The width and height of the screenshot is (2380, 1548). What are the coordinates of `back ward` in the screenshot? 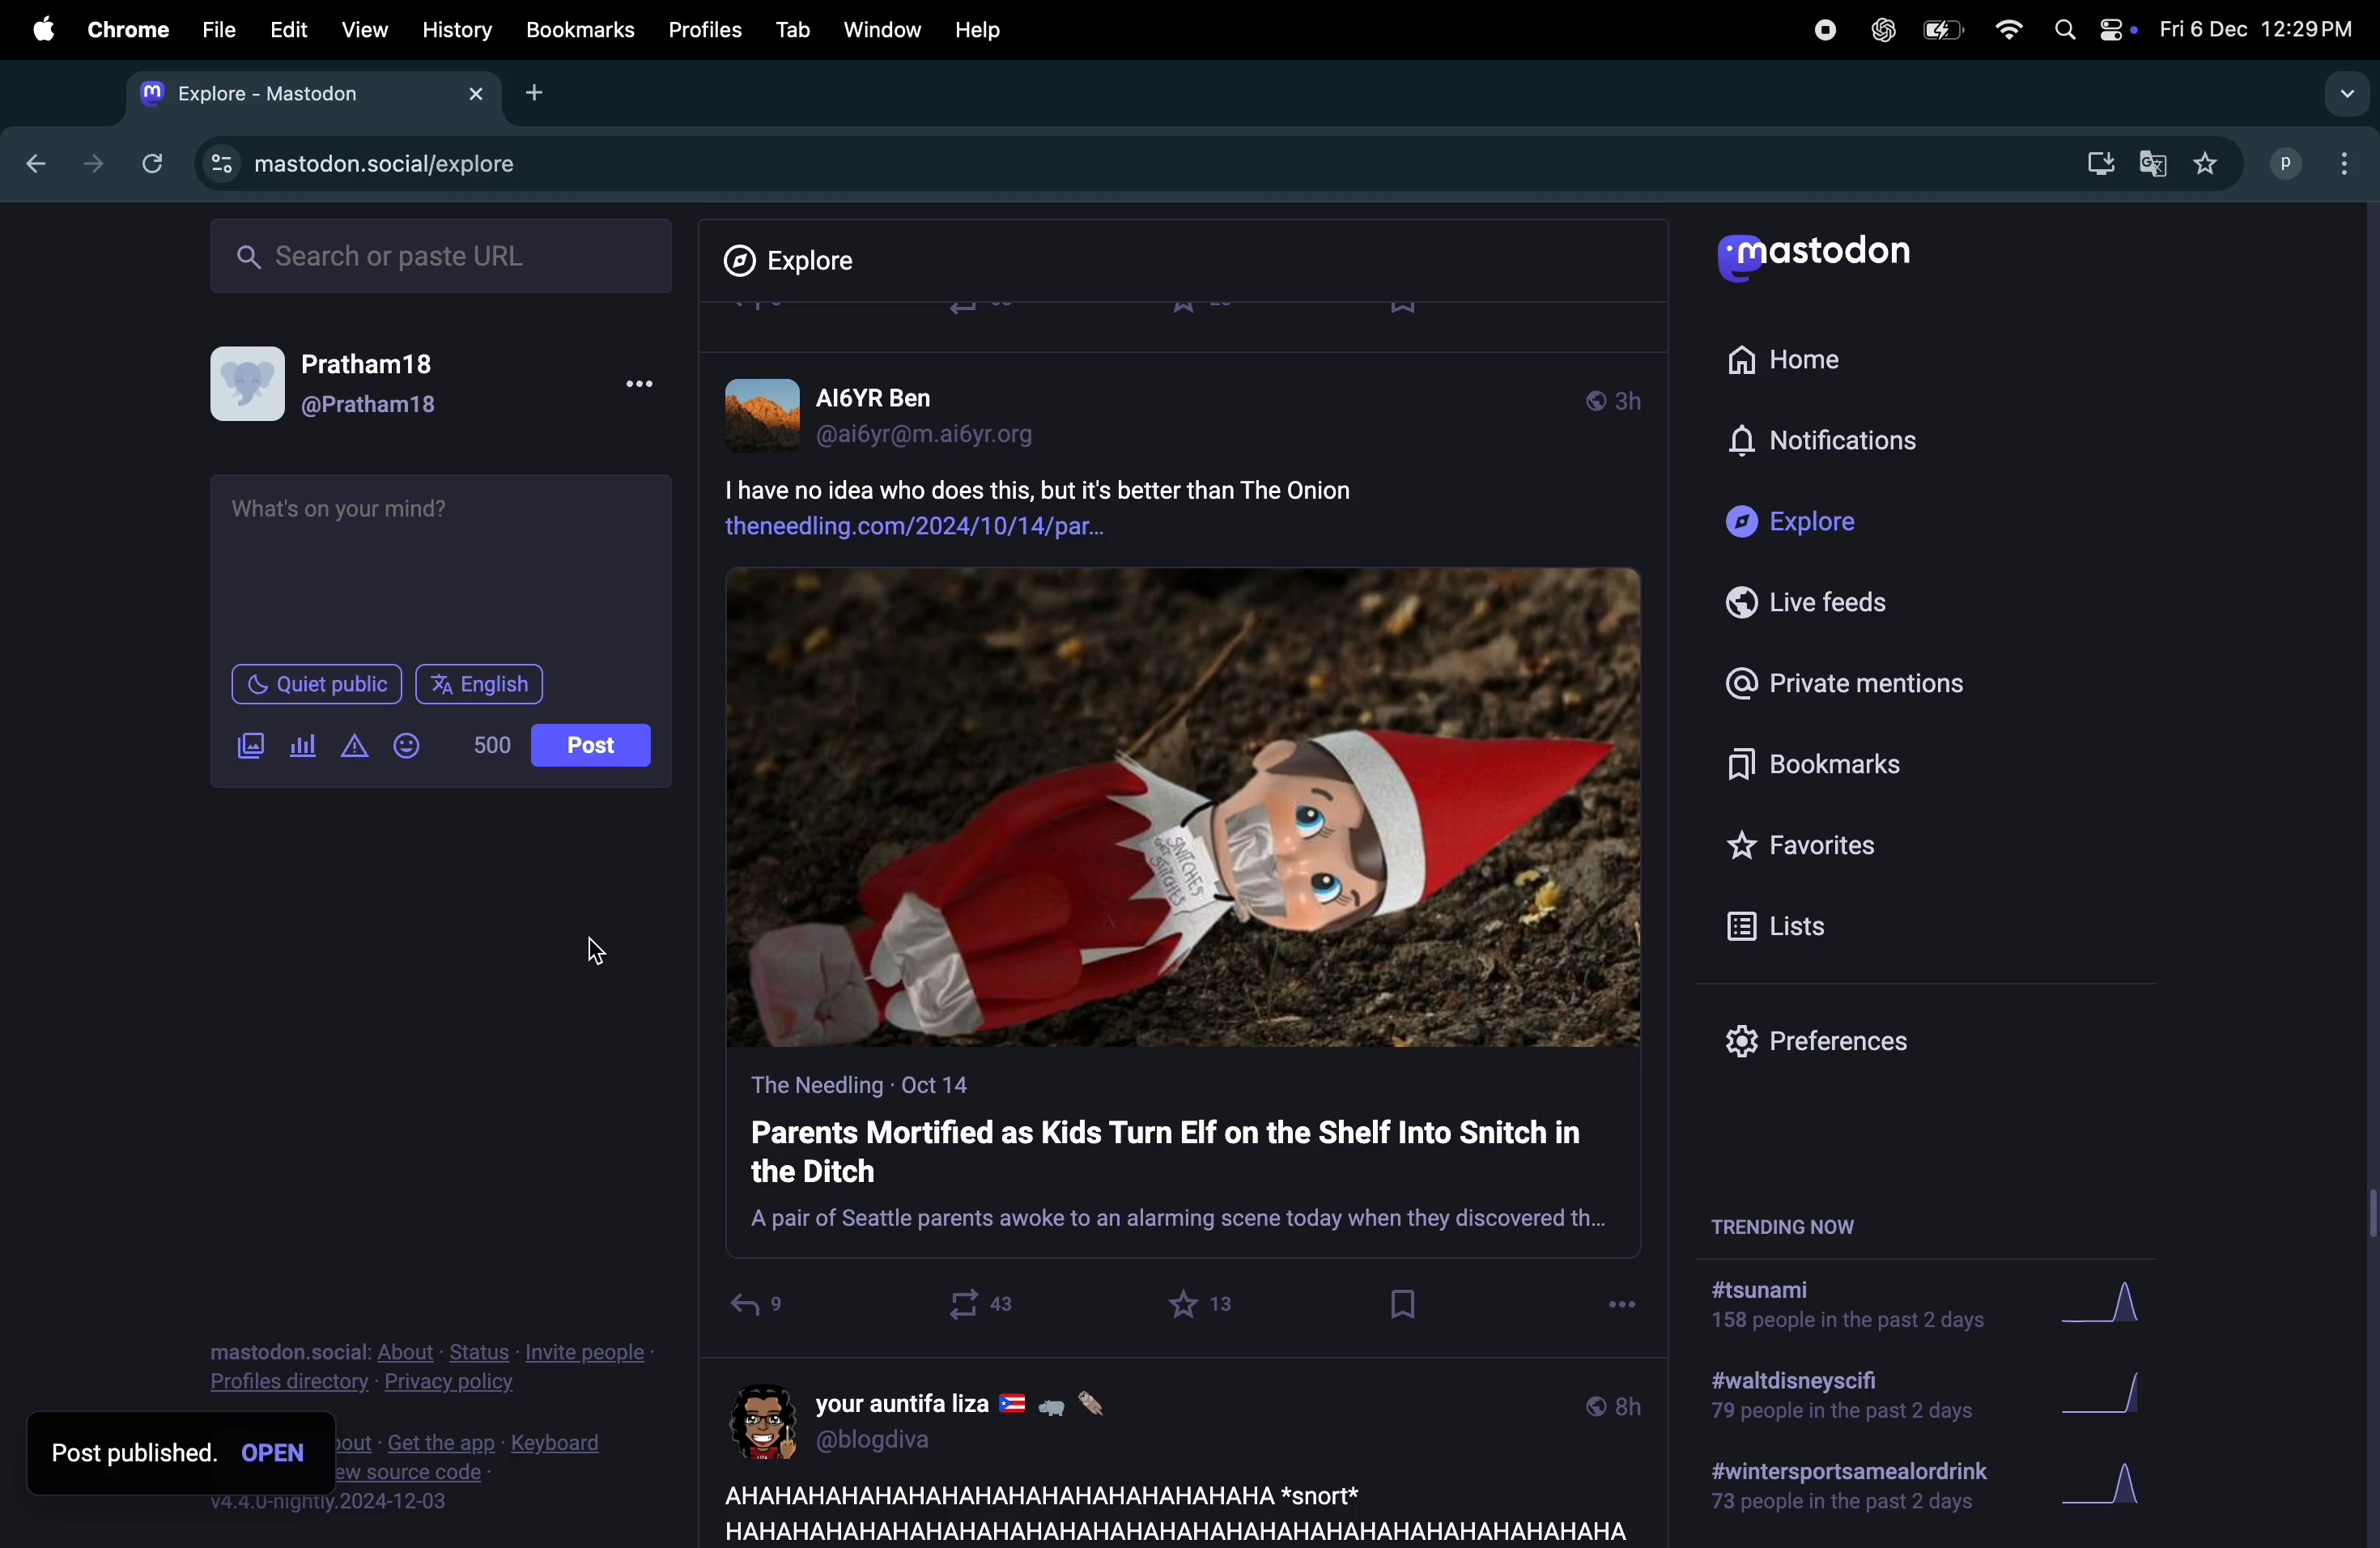 It's located at (29, 160).